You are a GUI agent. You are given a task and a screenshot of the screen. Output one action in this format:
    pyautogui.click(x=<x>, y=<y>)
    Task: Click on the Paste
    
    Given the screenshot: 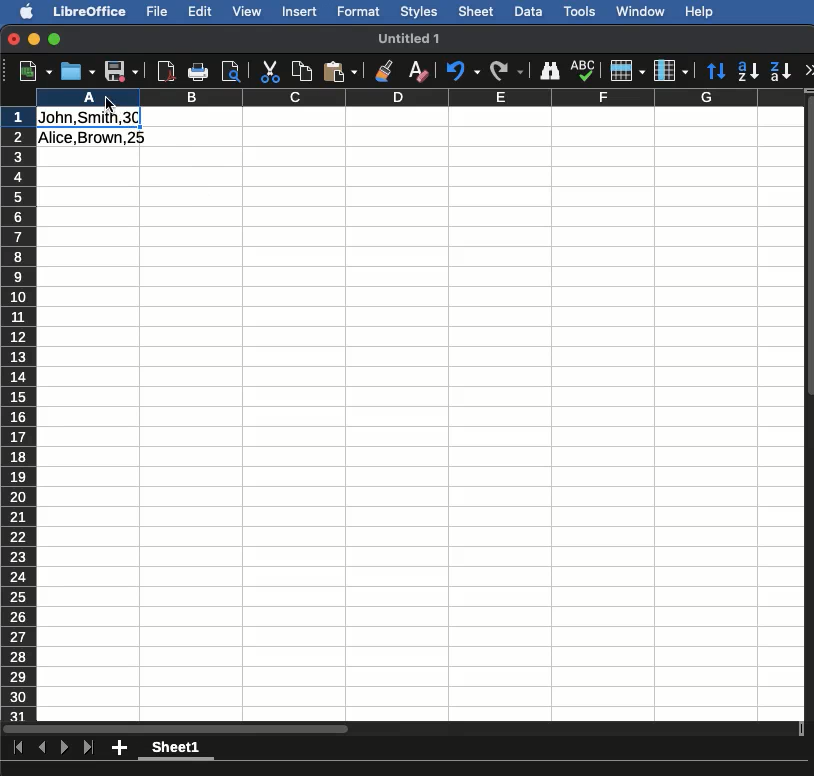 What is the action you would take?
    pyautogui.click(x=342, y=72)
    